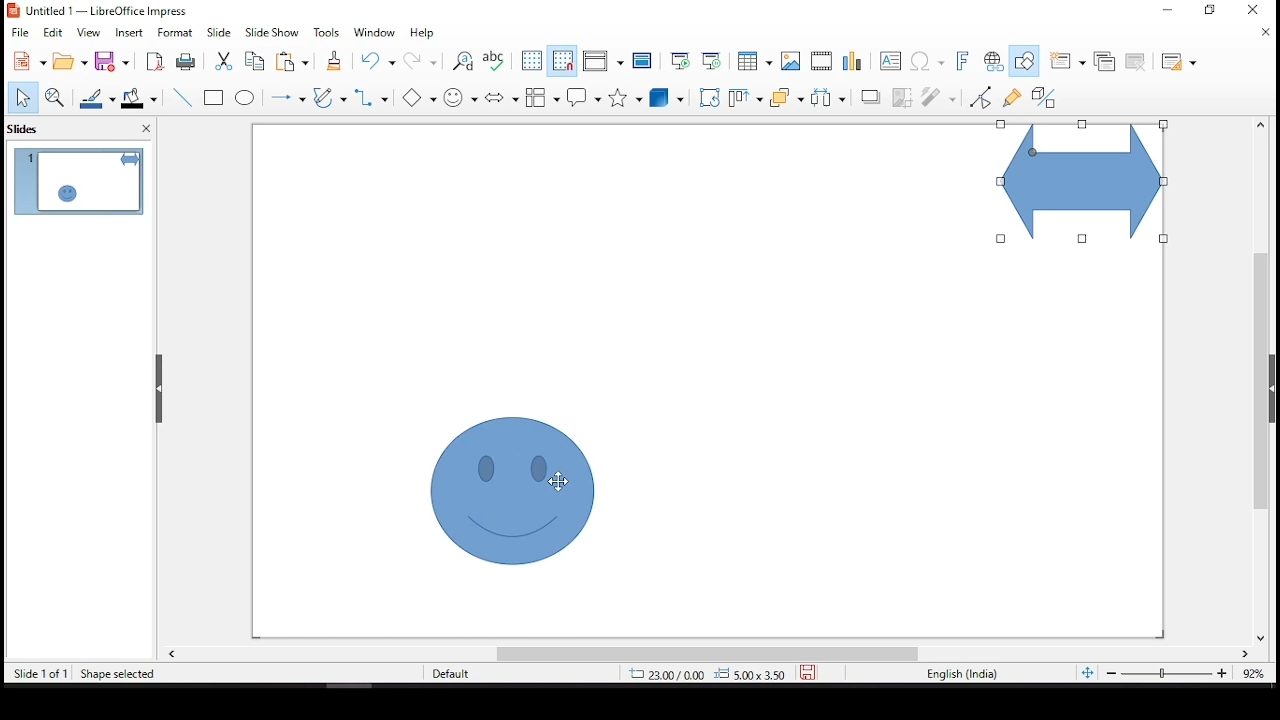  What do you see at coordinates (1023, 61) in the screenshot?
I see `show draw functions` at bounding box center [1023, 61].